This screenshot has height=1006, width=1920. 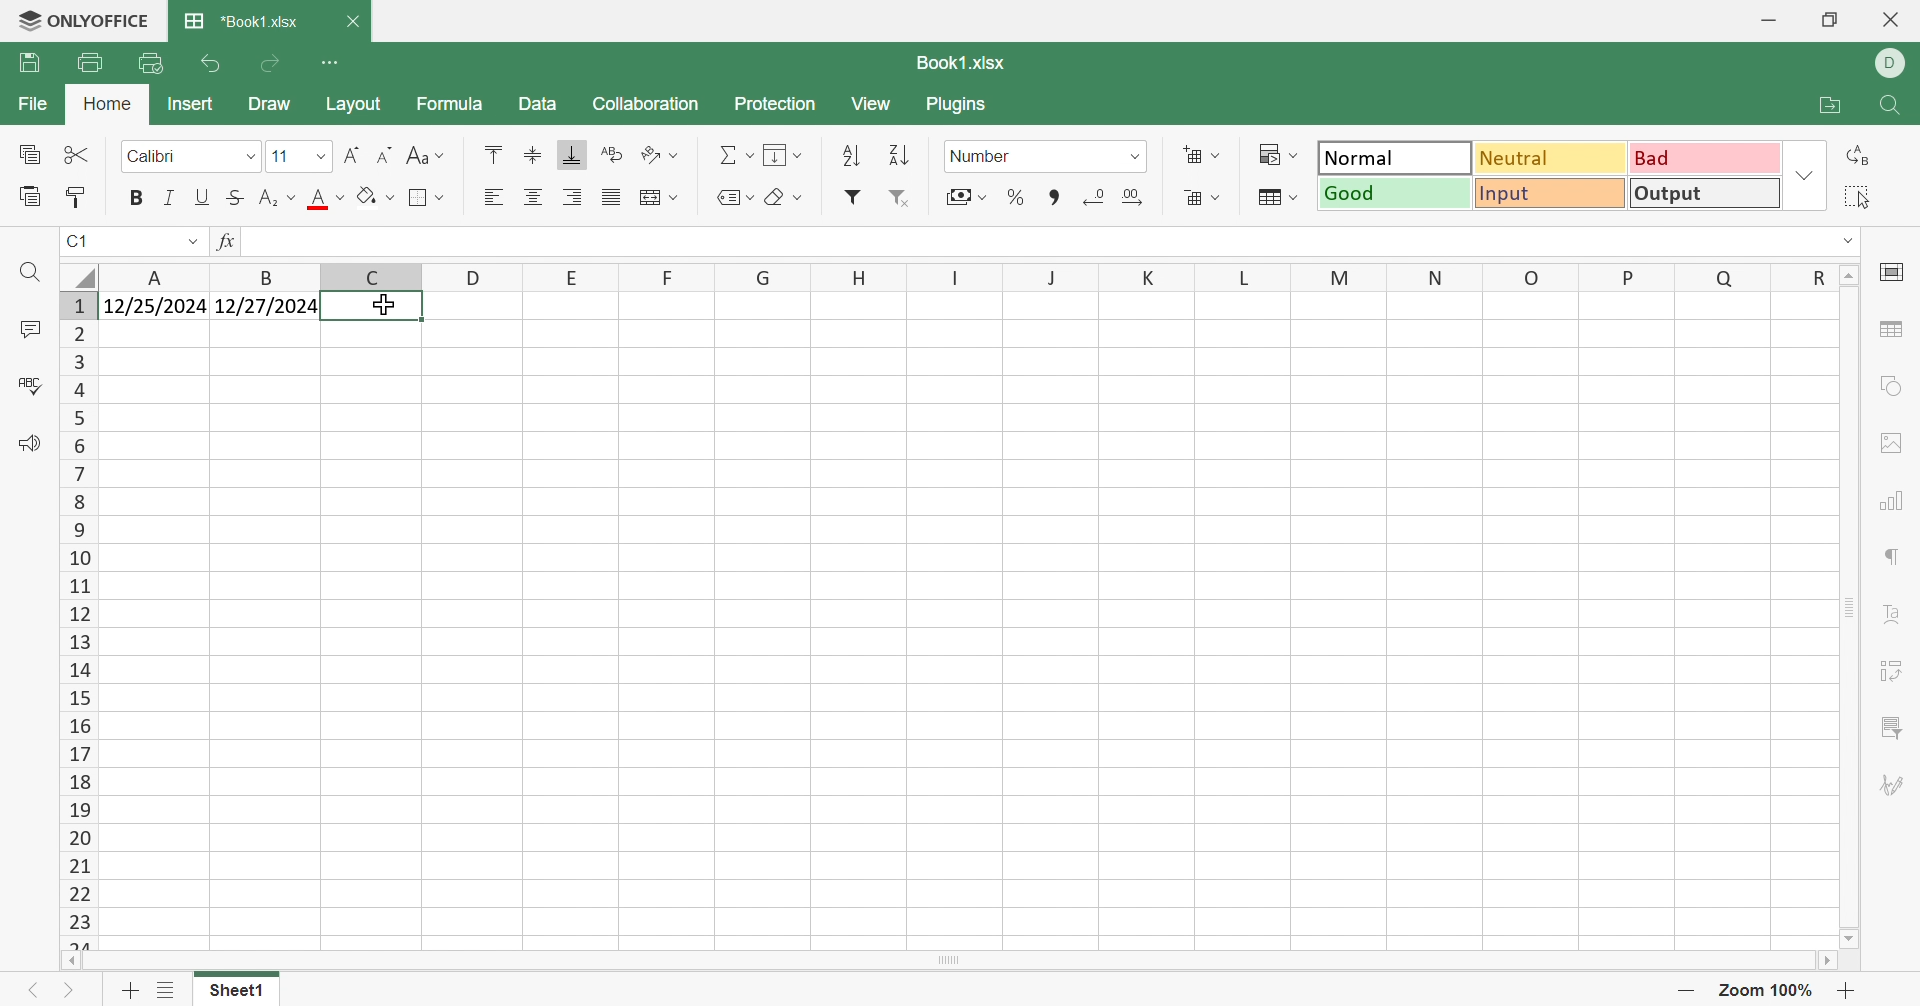 I want to click on Data, so click(x=538, y=103).